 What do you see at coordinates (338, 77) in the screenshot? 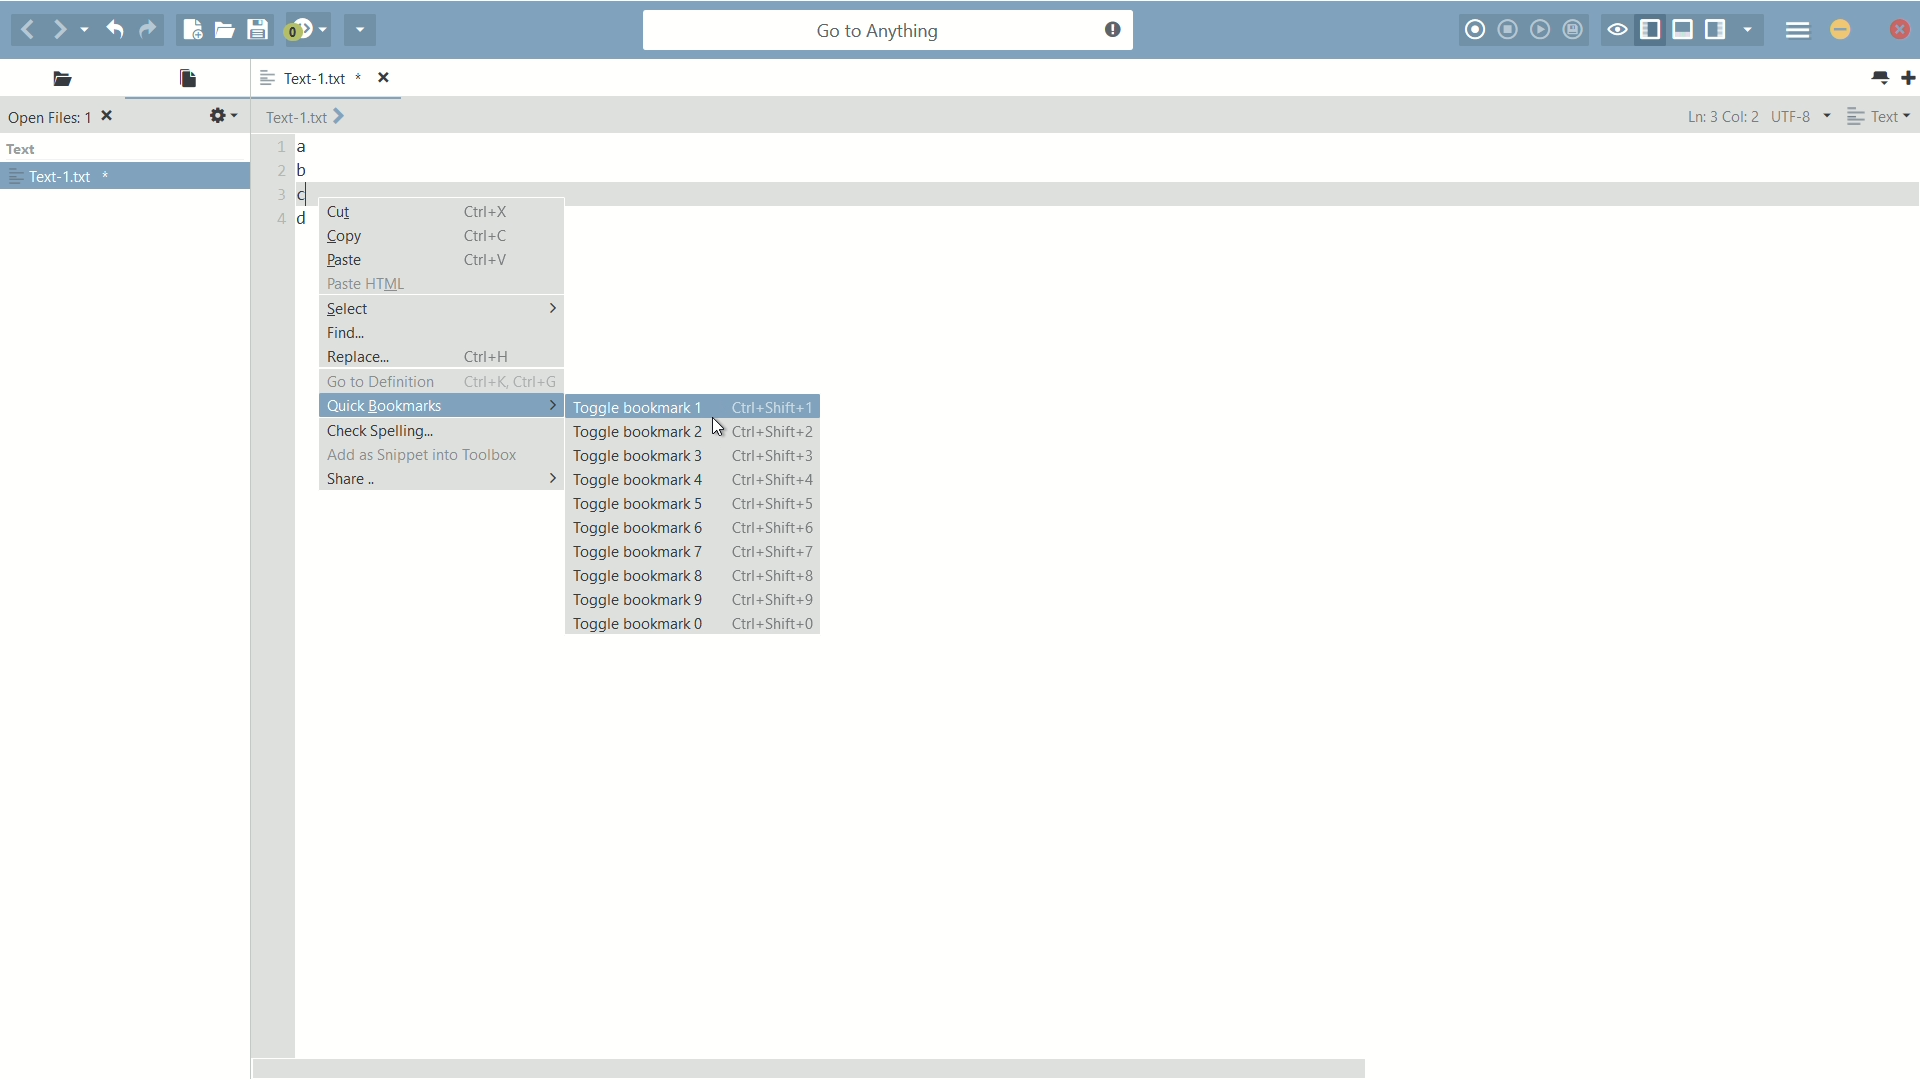
I see `Text-1.txt *` at bounding box center [338, 77].